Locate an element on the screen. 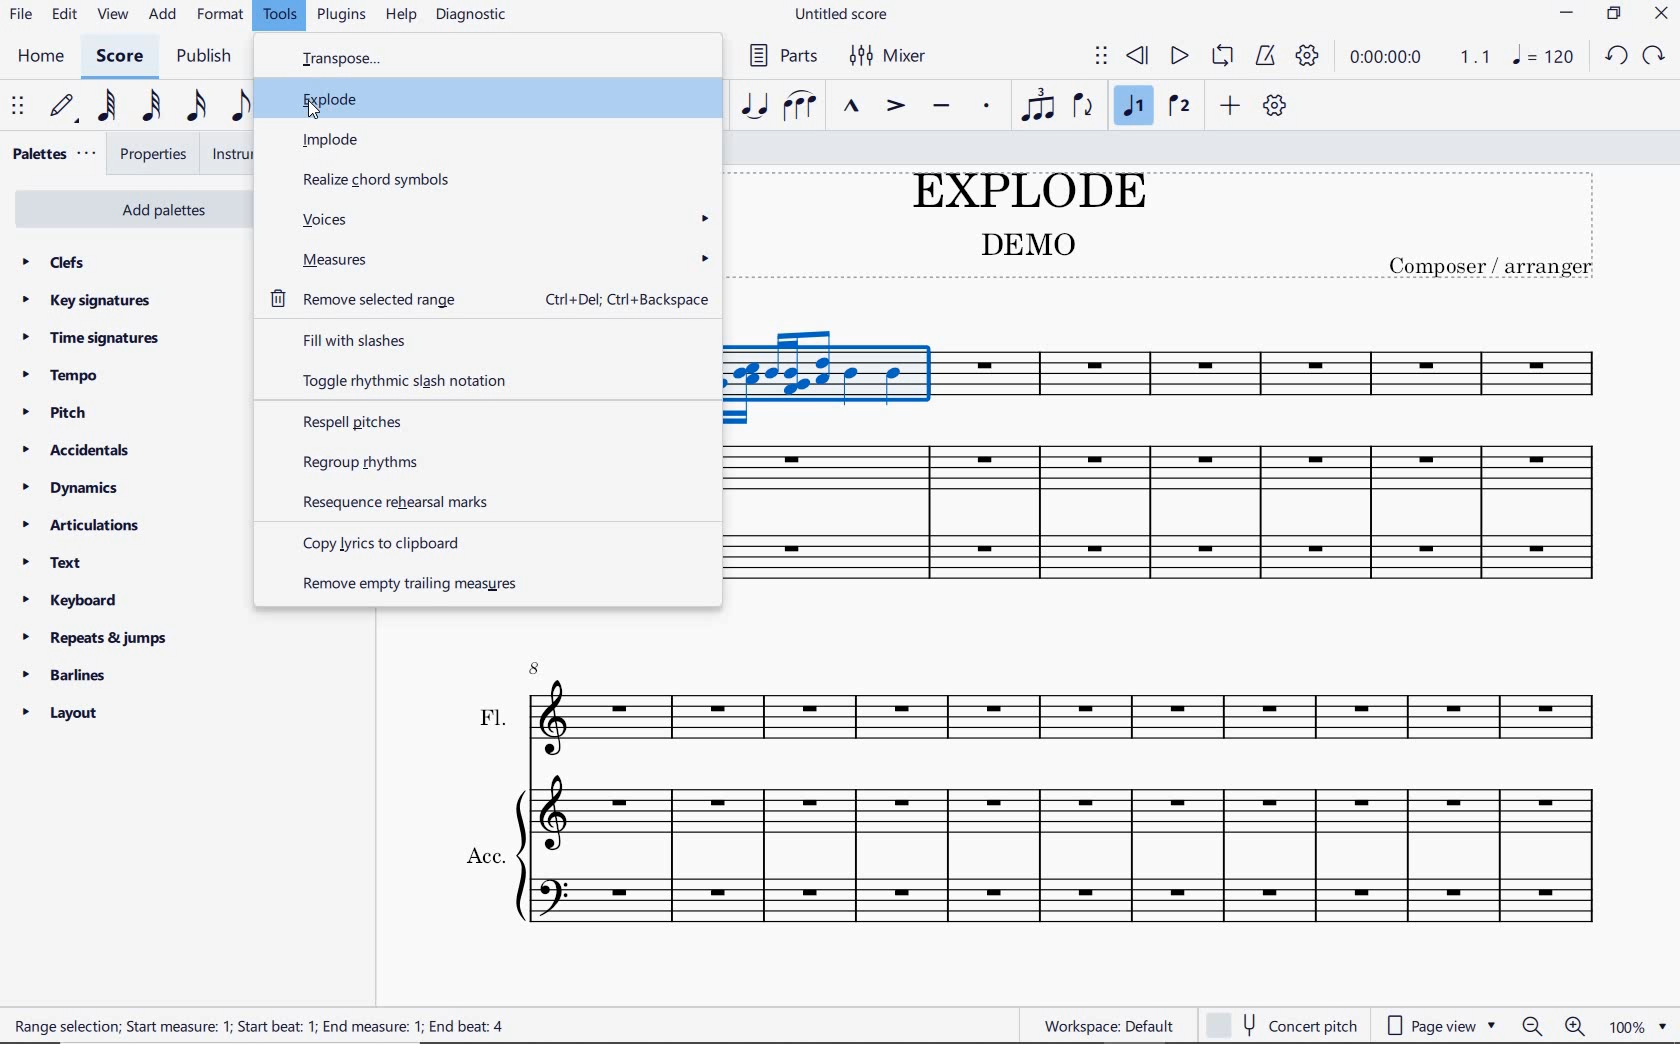  flip direction is located at coordinates (1084, 106).